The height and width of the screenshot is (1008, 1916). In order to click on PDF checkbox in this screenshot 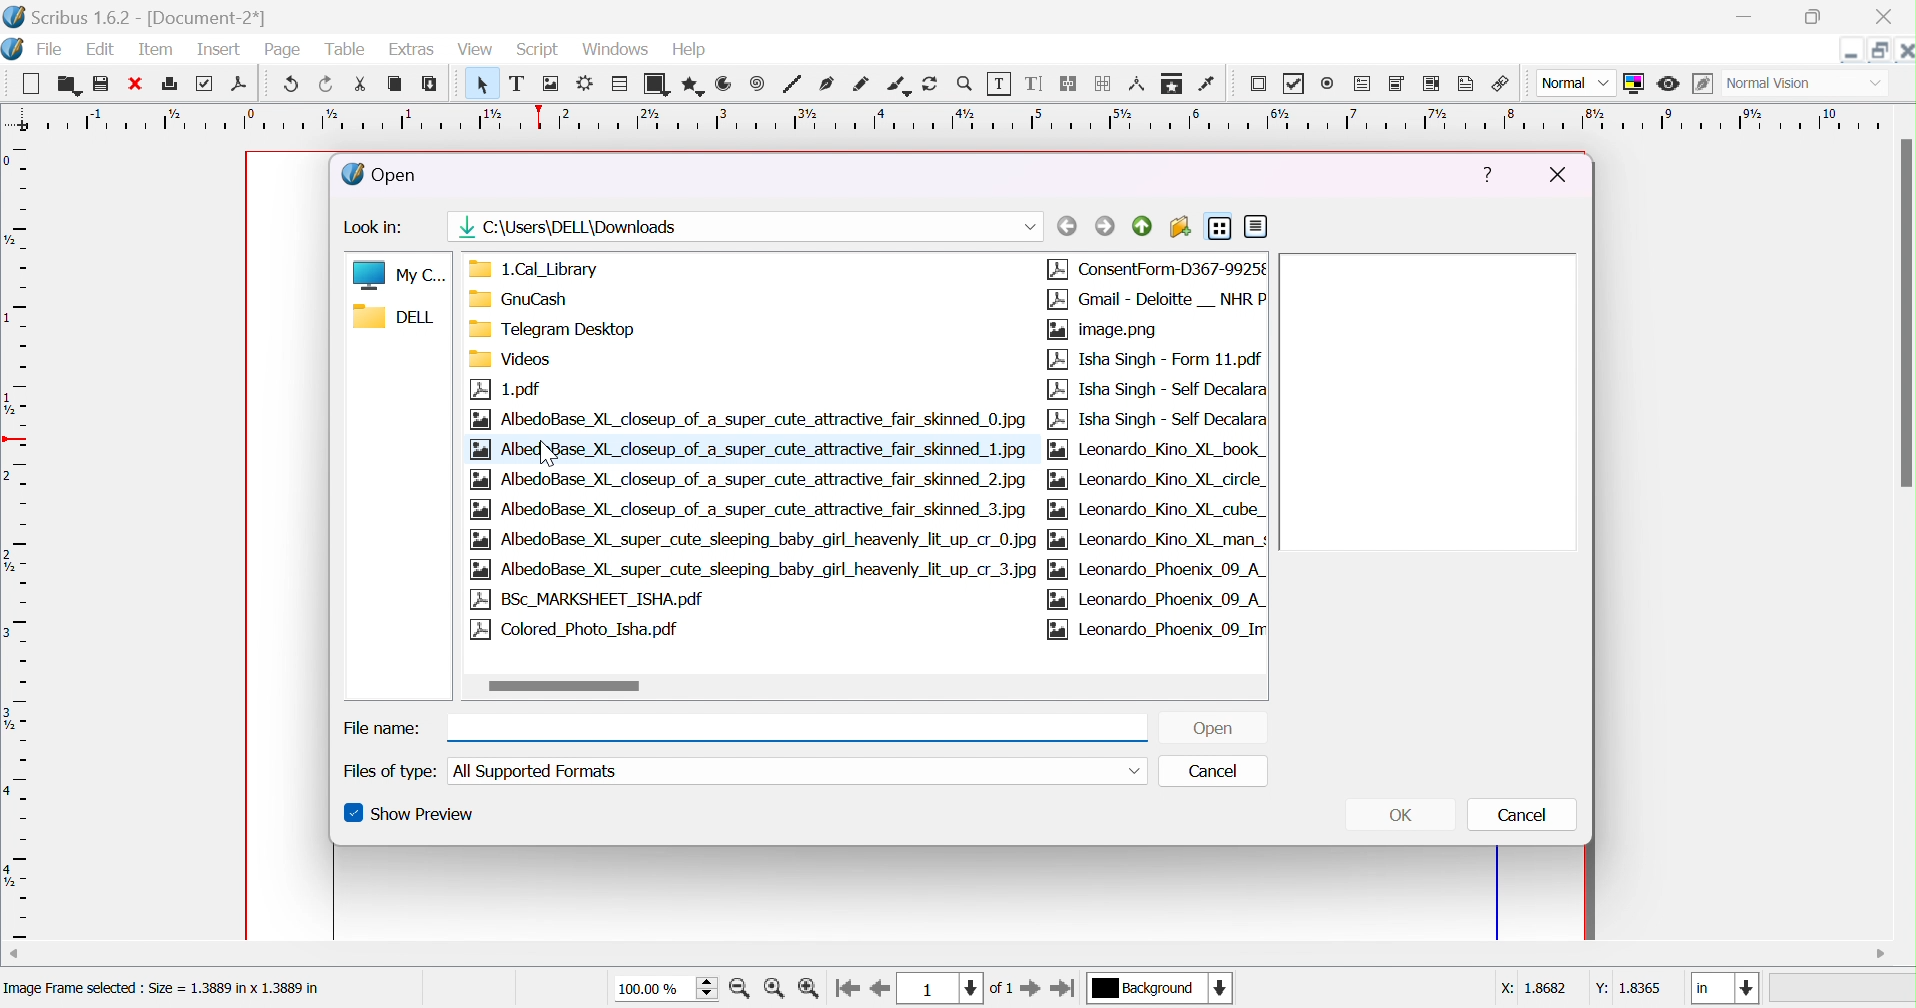, I will do `click(1299, 84)`.